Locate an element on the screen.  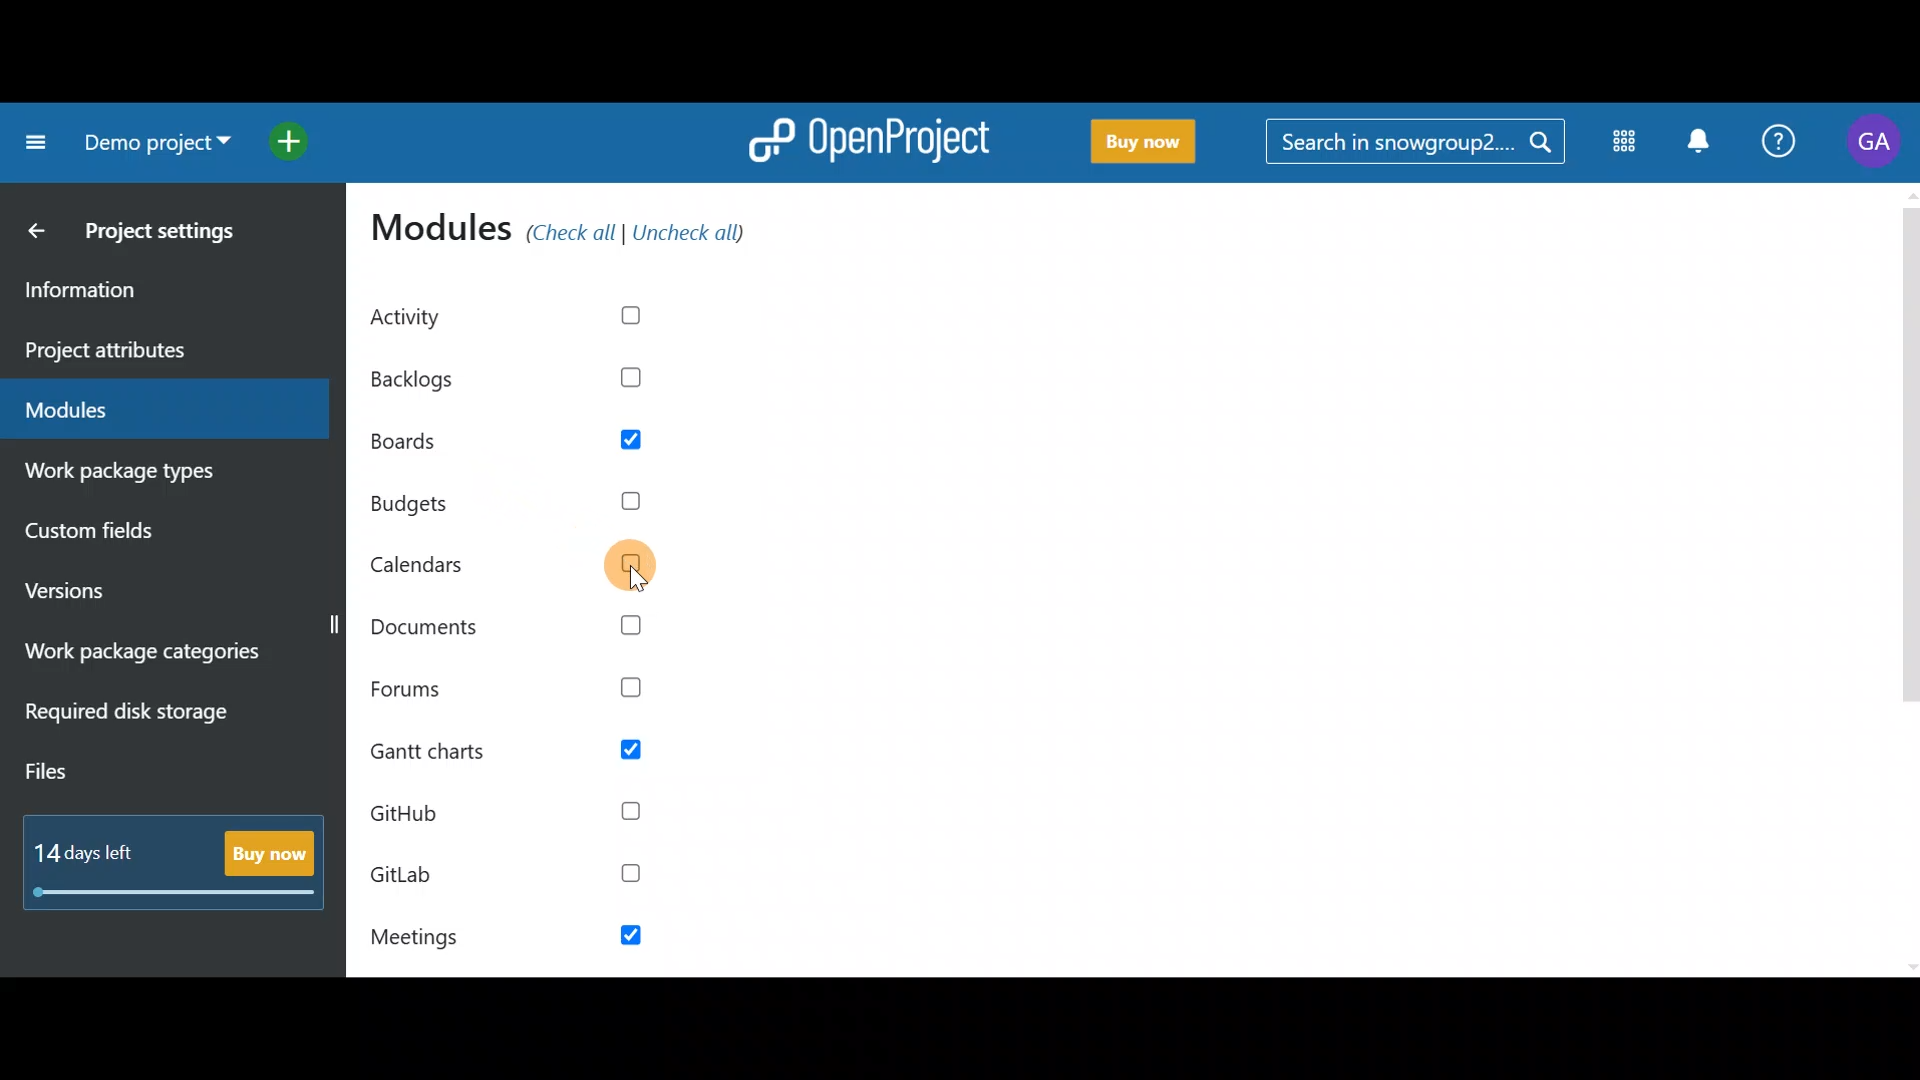
Information is located at coordinates (149, 293).